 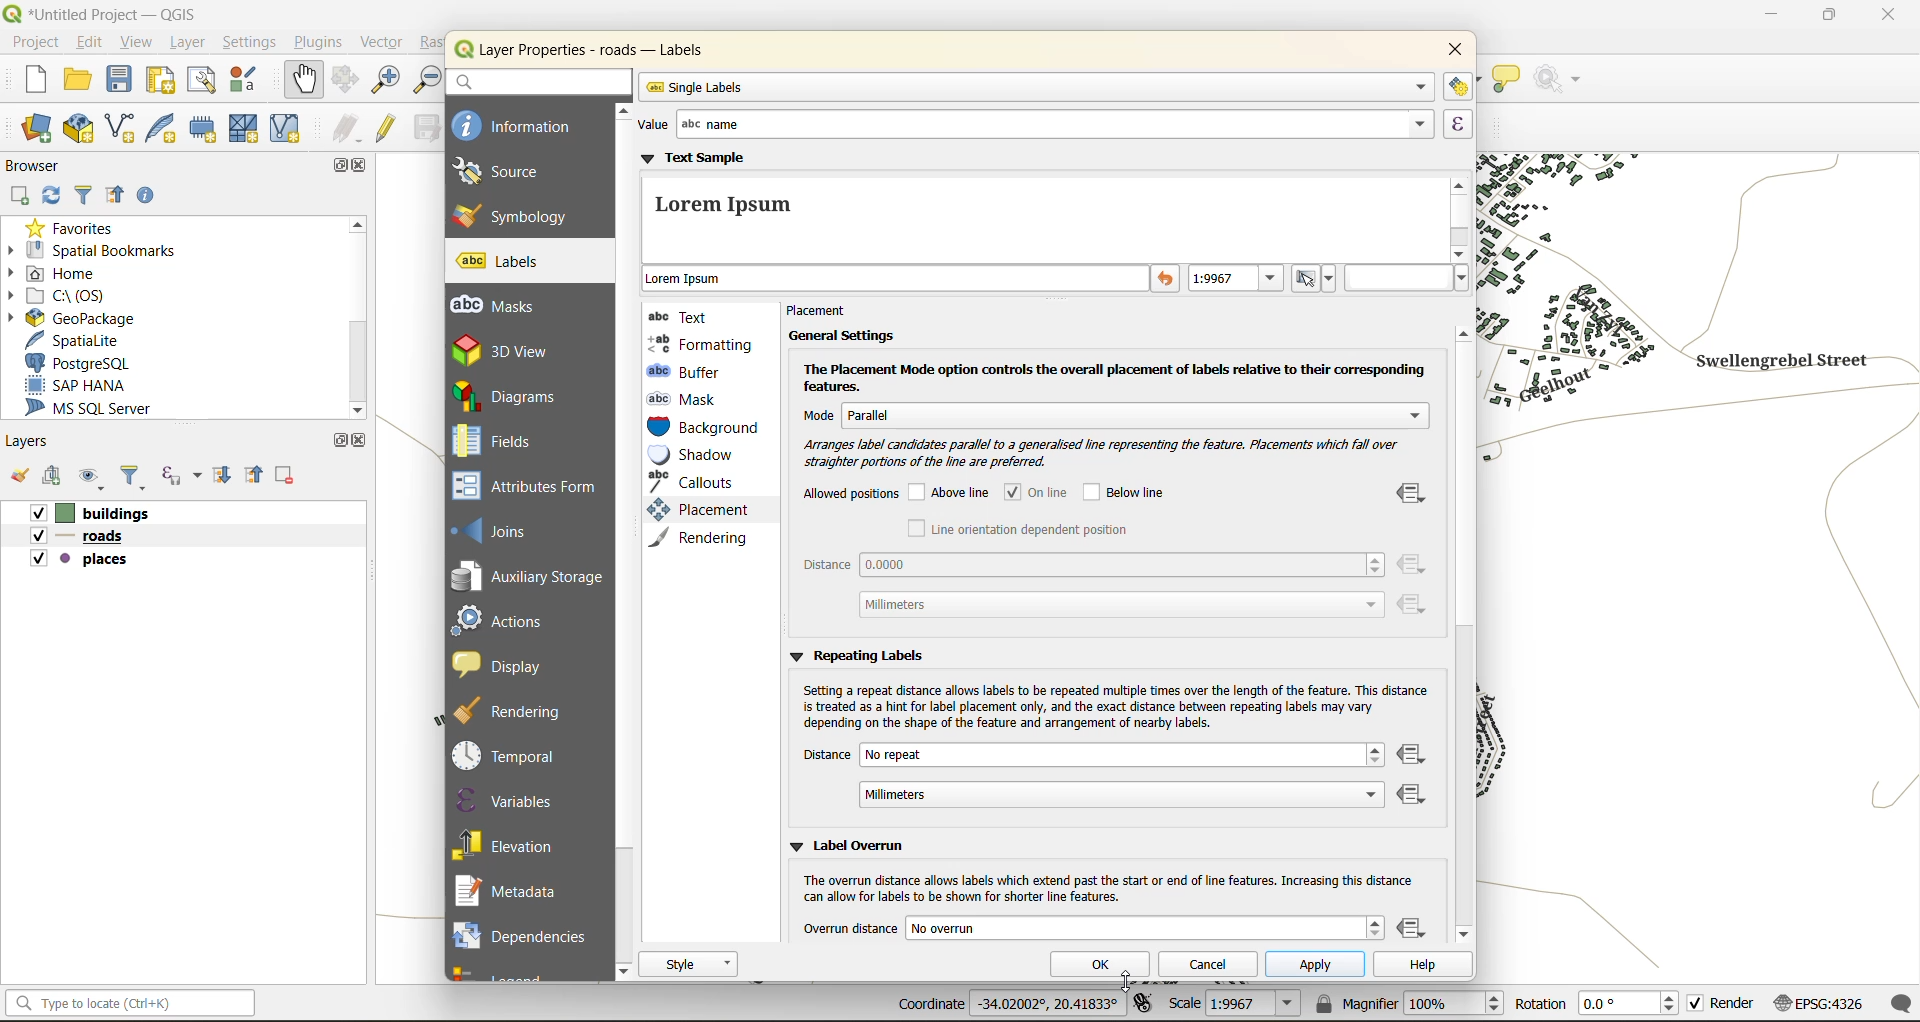 I want to click on view, so click(x=137, y=43).